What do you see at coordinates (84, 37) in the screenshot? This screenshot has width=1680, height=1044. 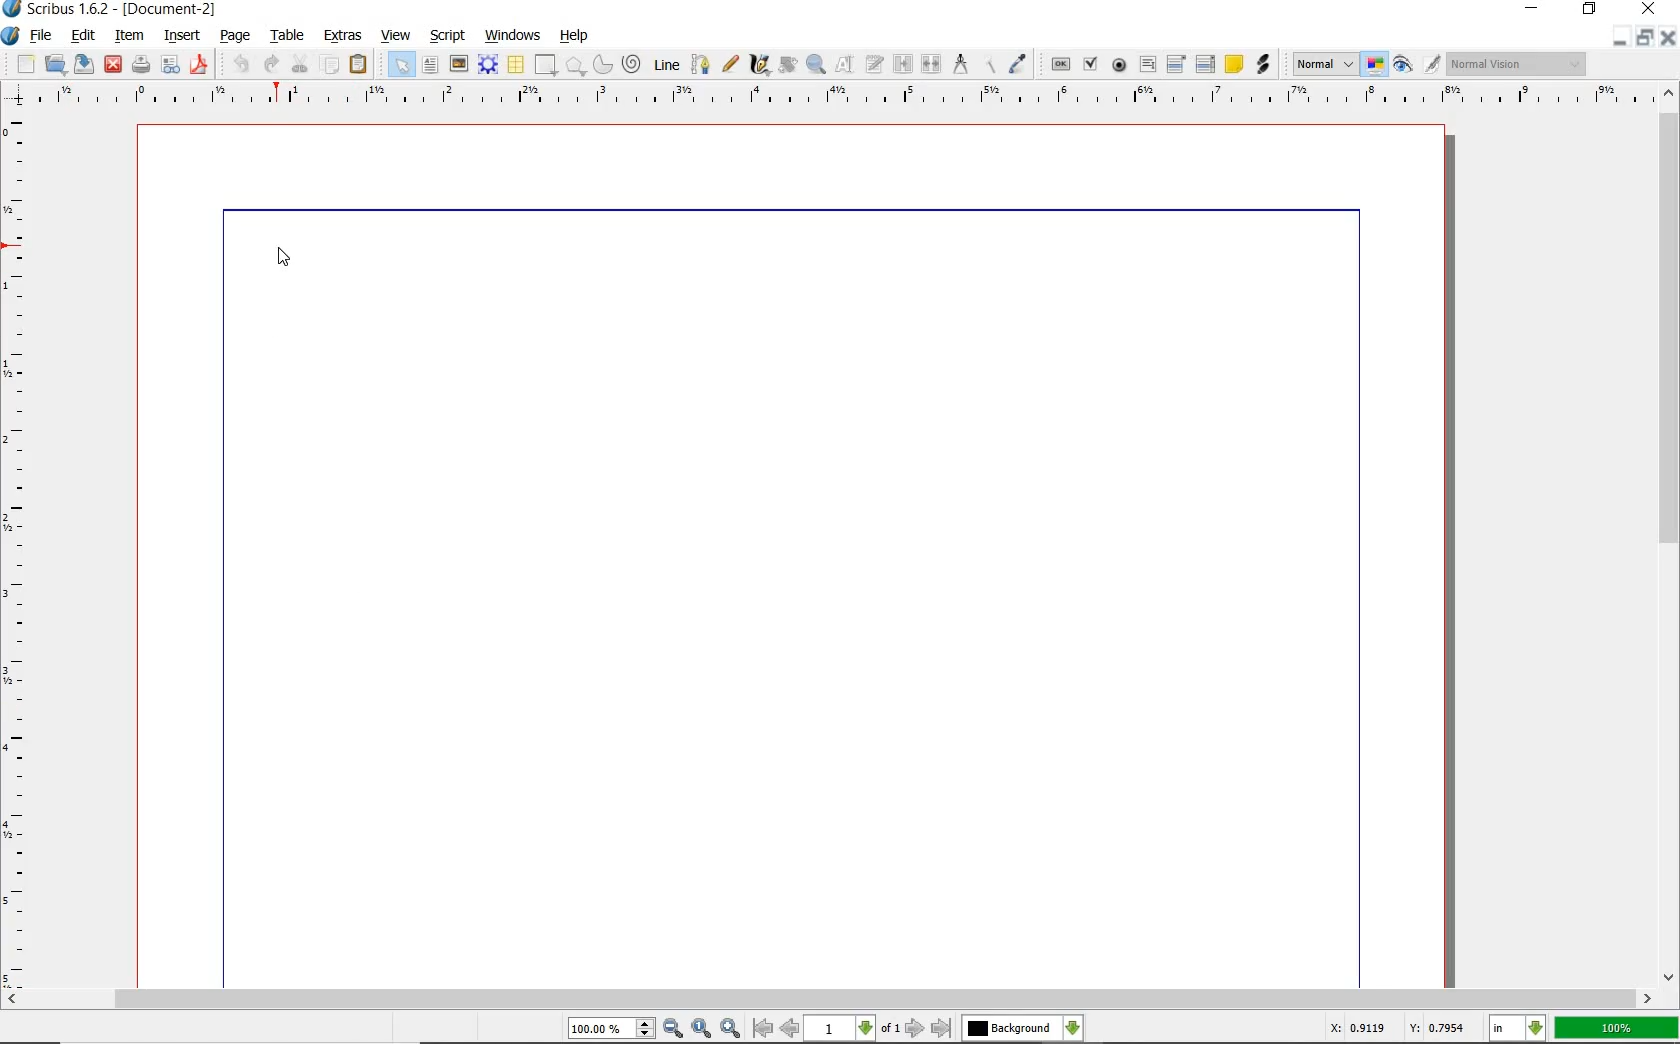 I see `edit` at bounding box center [84, 37].